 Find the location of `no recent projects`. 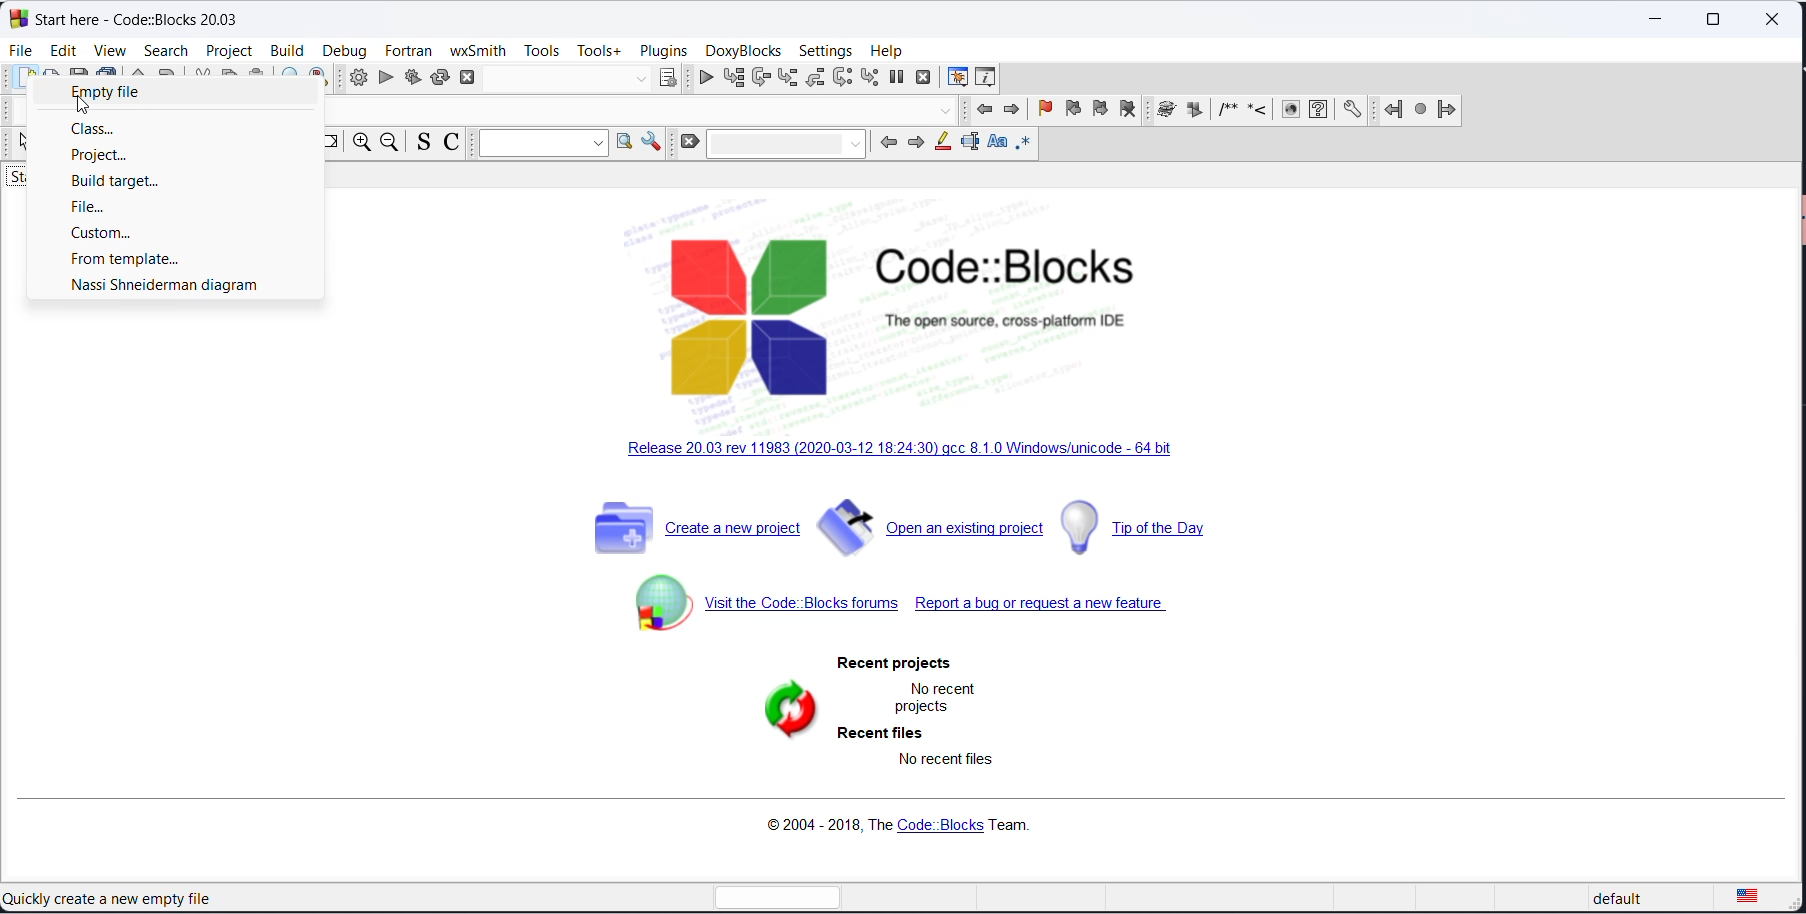

no recent projects is located at coordinates (939, 699).